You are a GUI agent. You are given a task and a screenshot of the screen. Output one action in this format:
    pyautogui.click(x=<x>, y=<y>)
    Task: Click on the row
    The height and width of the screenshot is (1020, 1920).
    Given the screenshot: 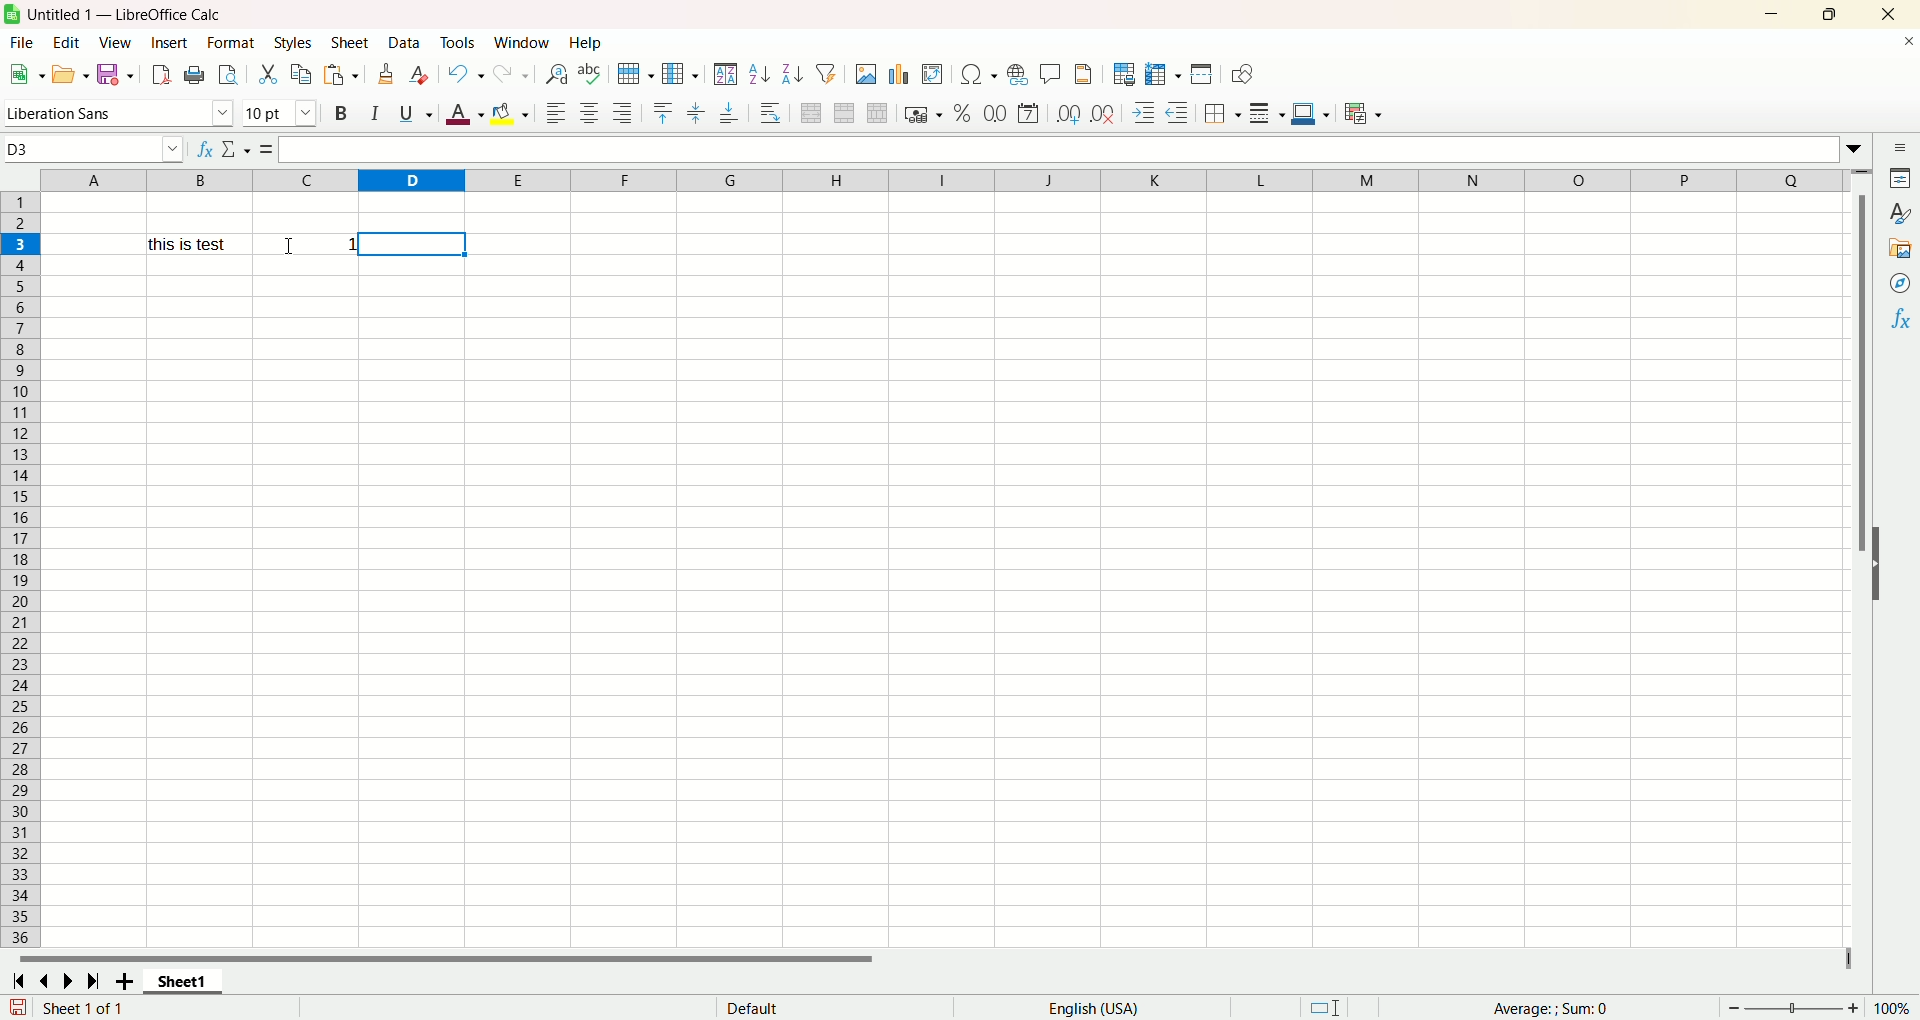 What is the action you would take?
    pyautogui.click(x=633, y=75)
    